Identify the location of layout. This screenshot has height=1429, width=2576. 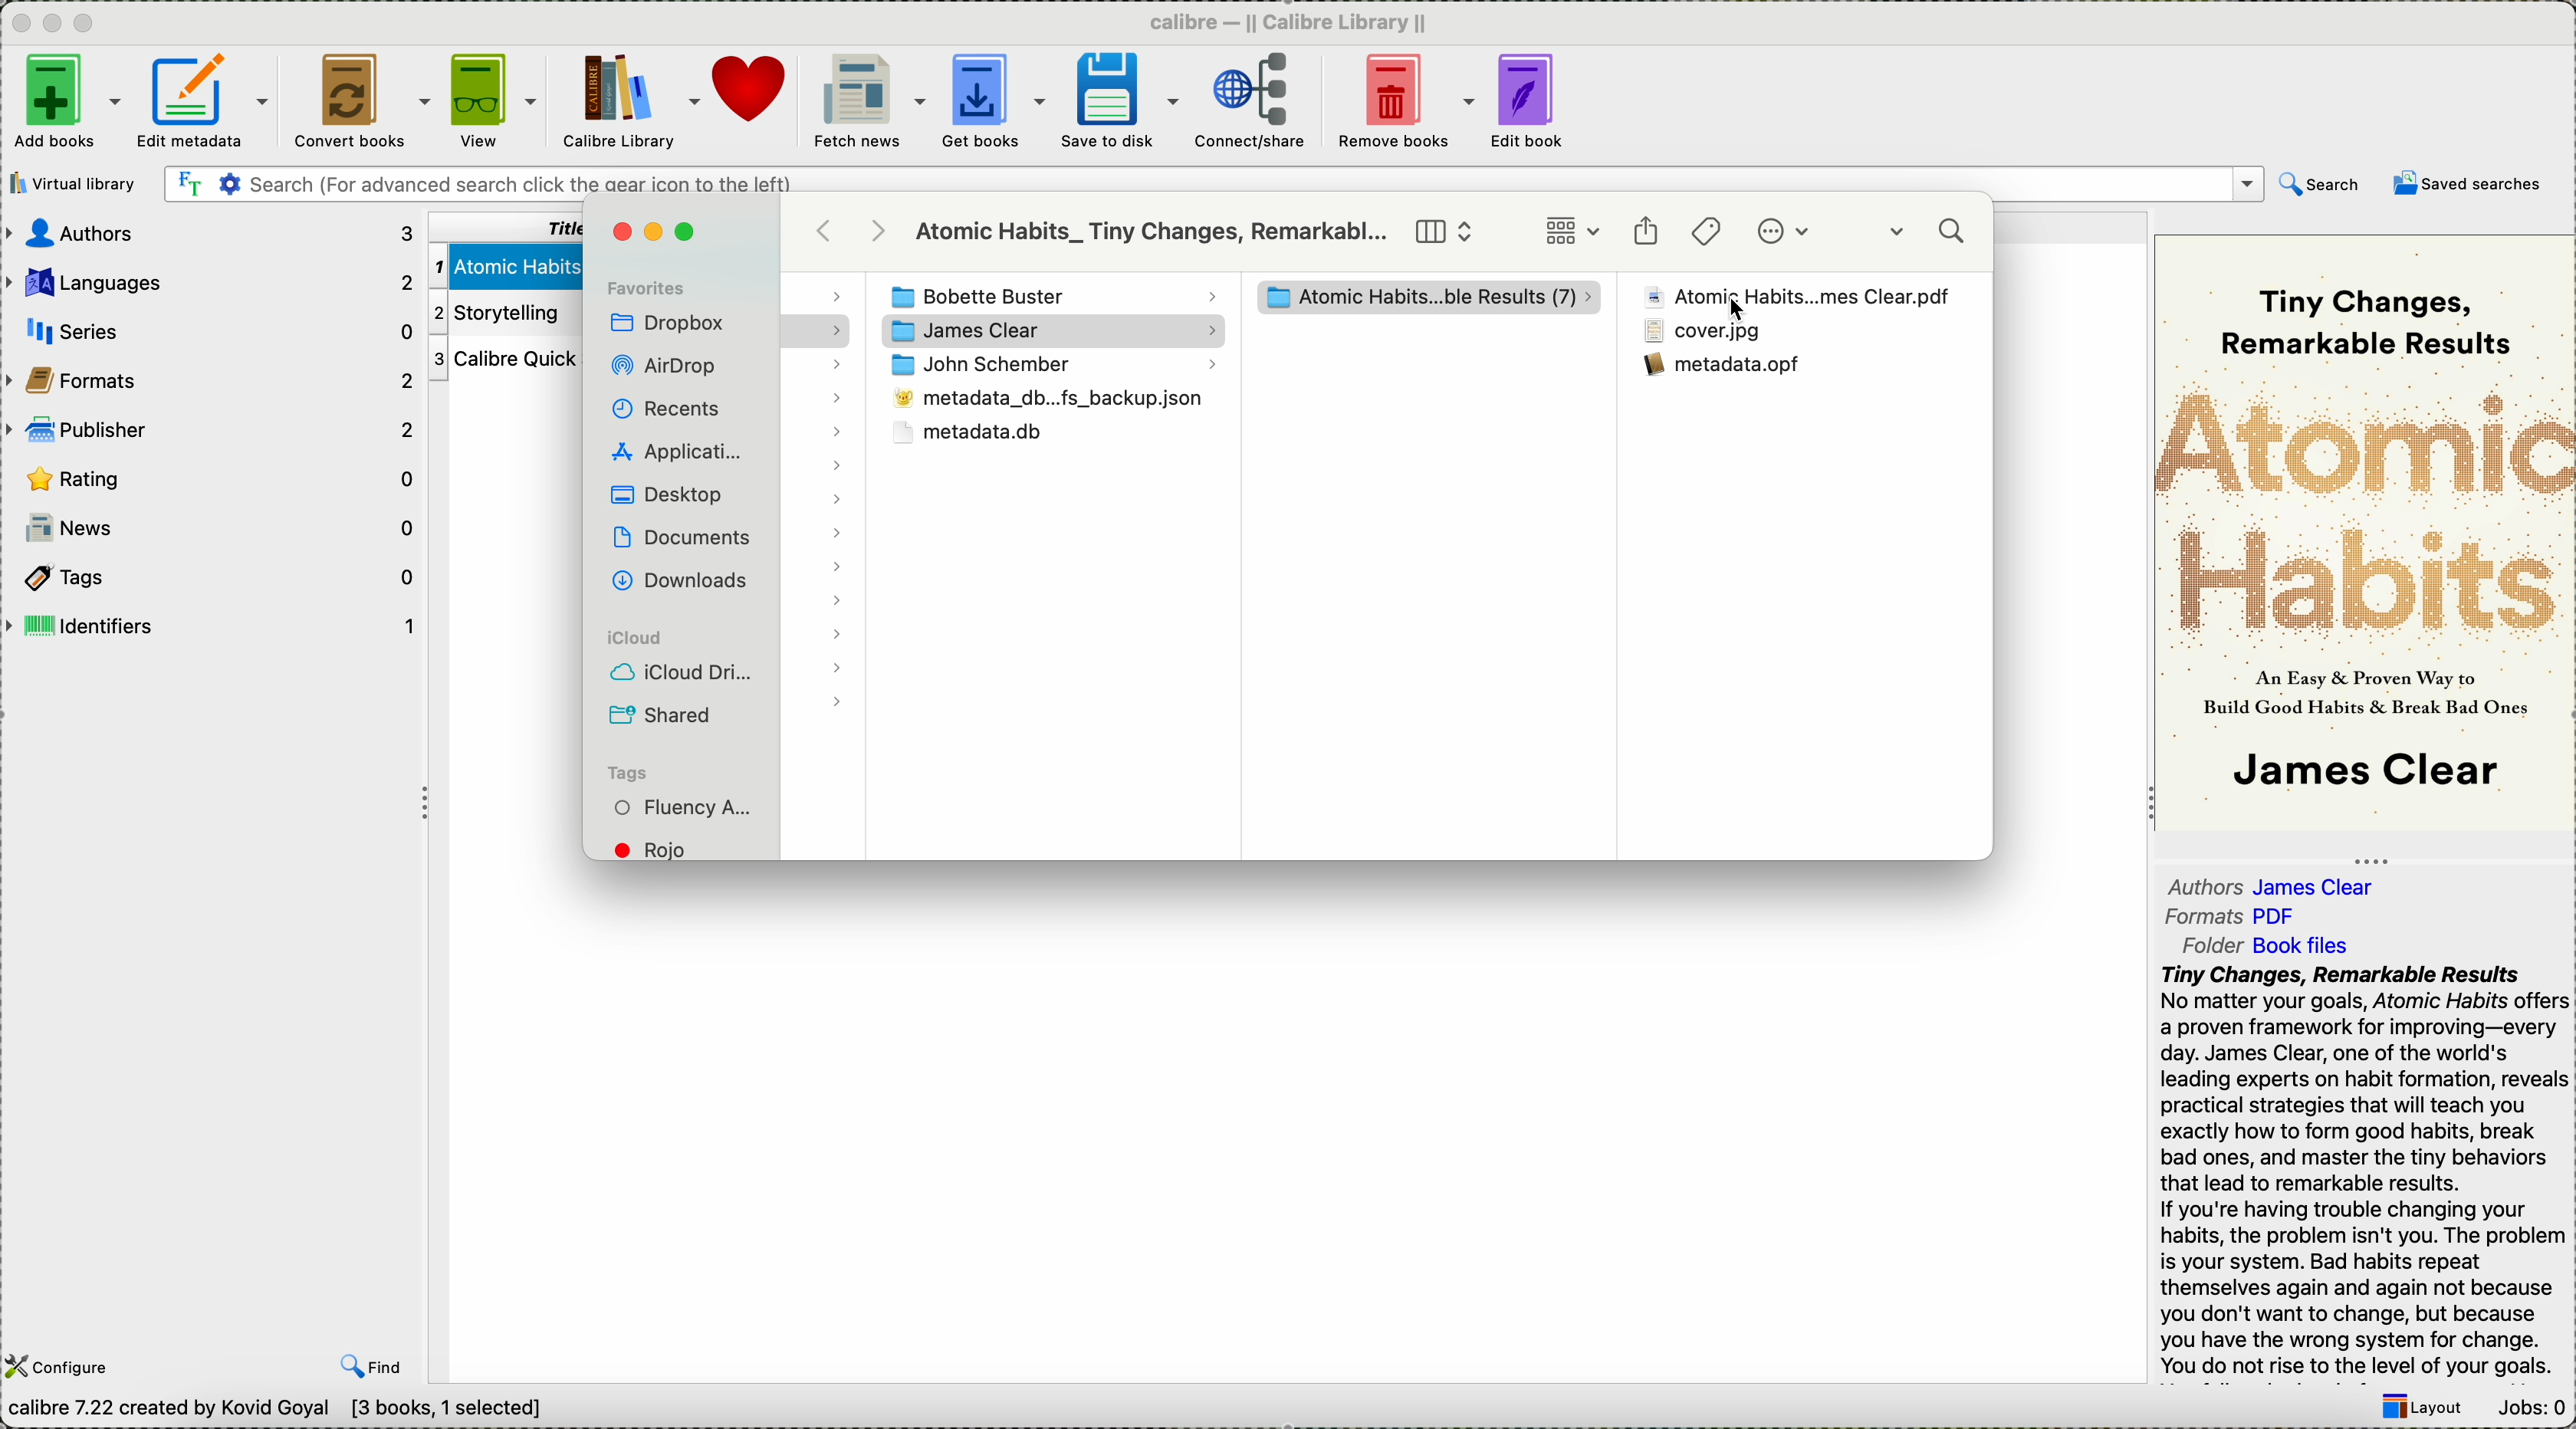
(2420, 1409).